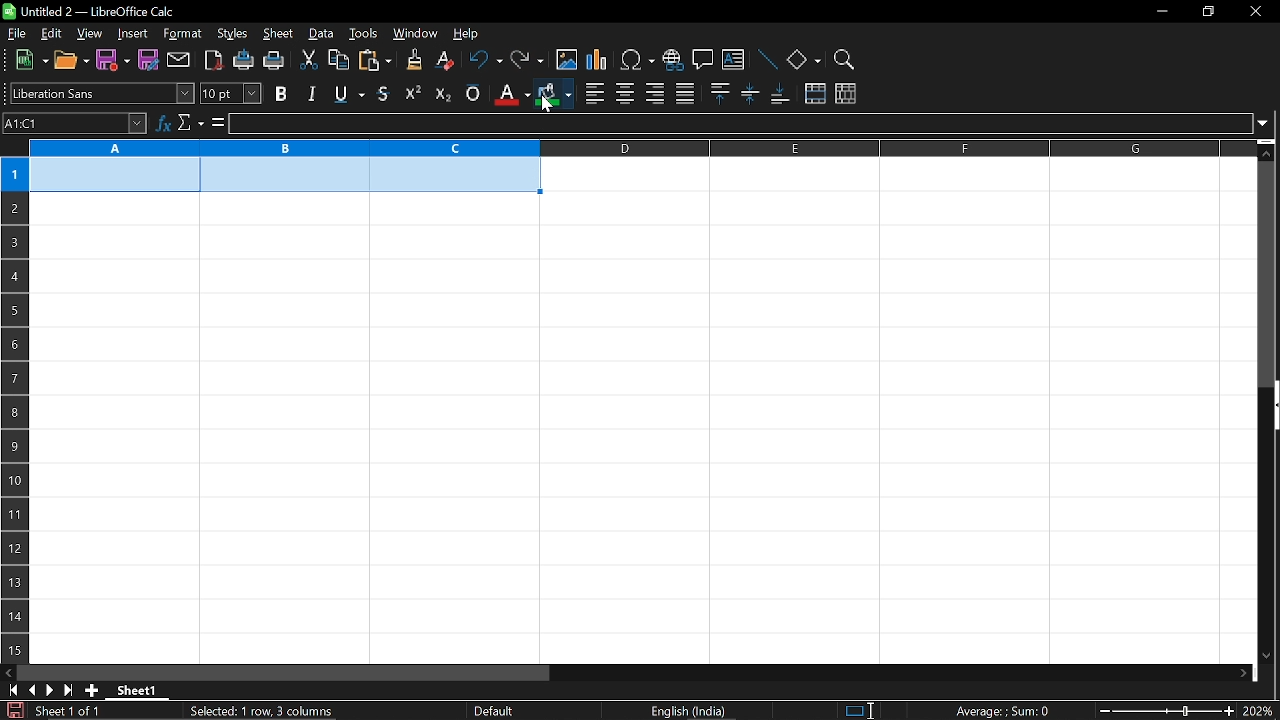  Describe the element at coordinates (528, 61) in the screenshot. I see `redo` at that location.